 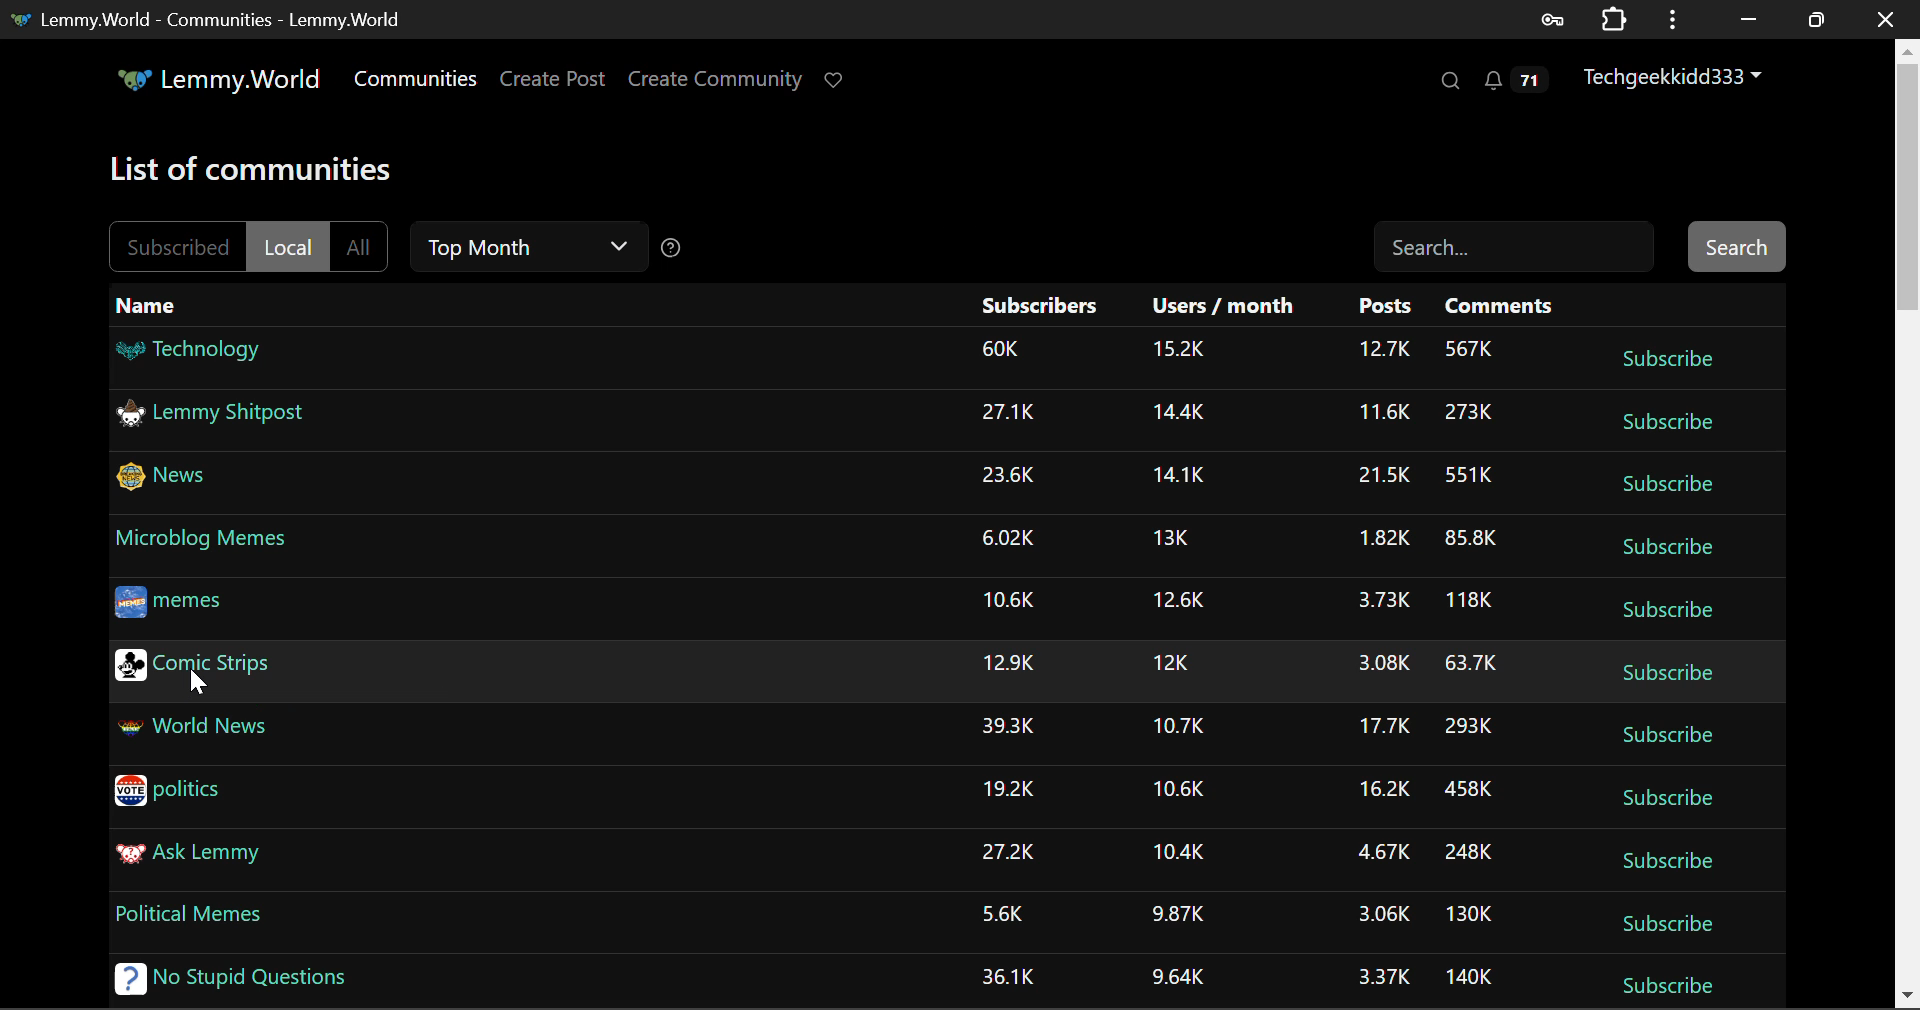 I want to click on 21.5K, so click(x=1379, y=476).